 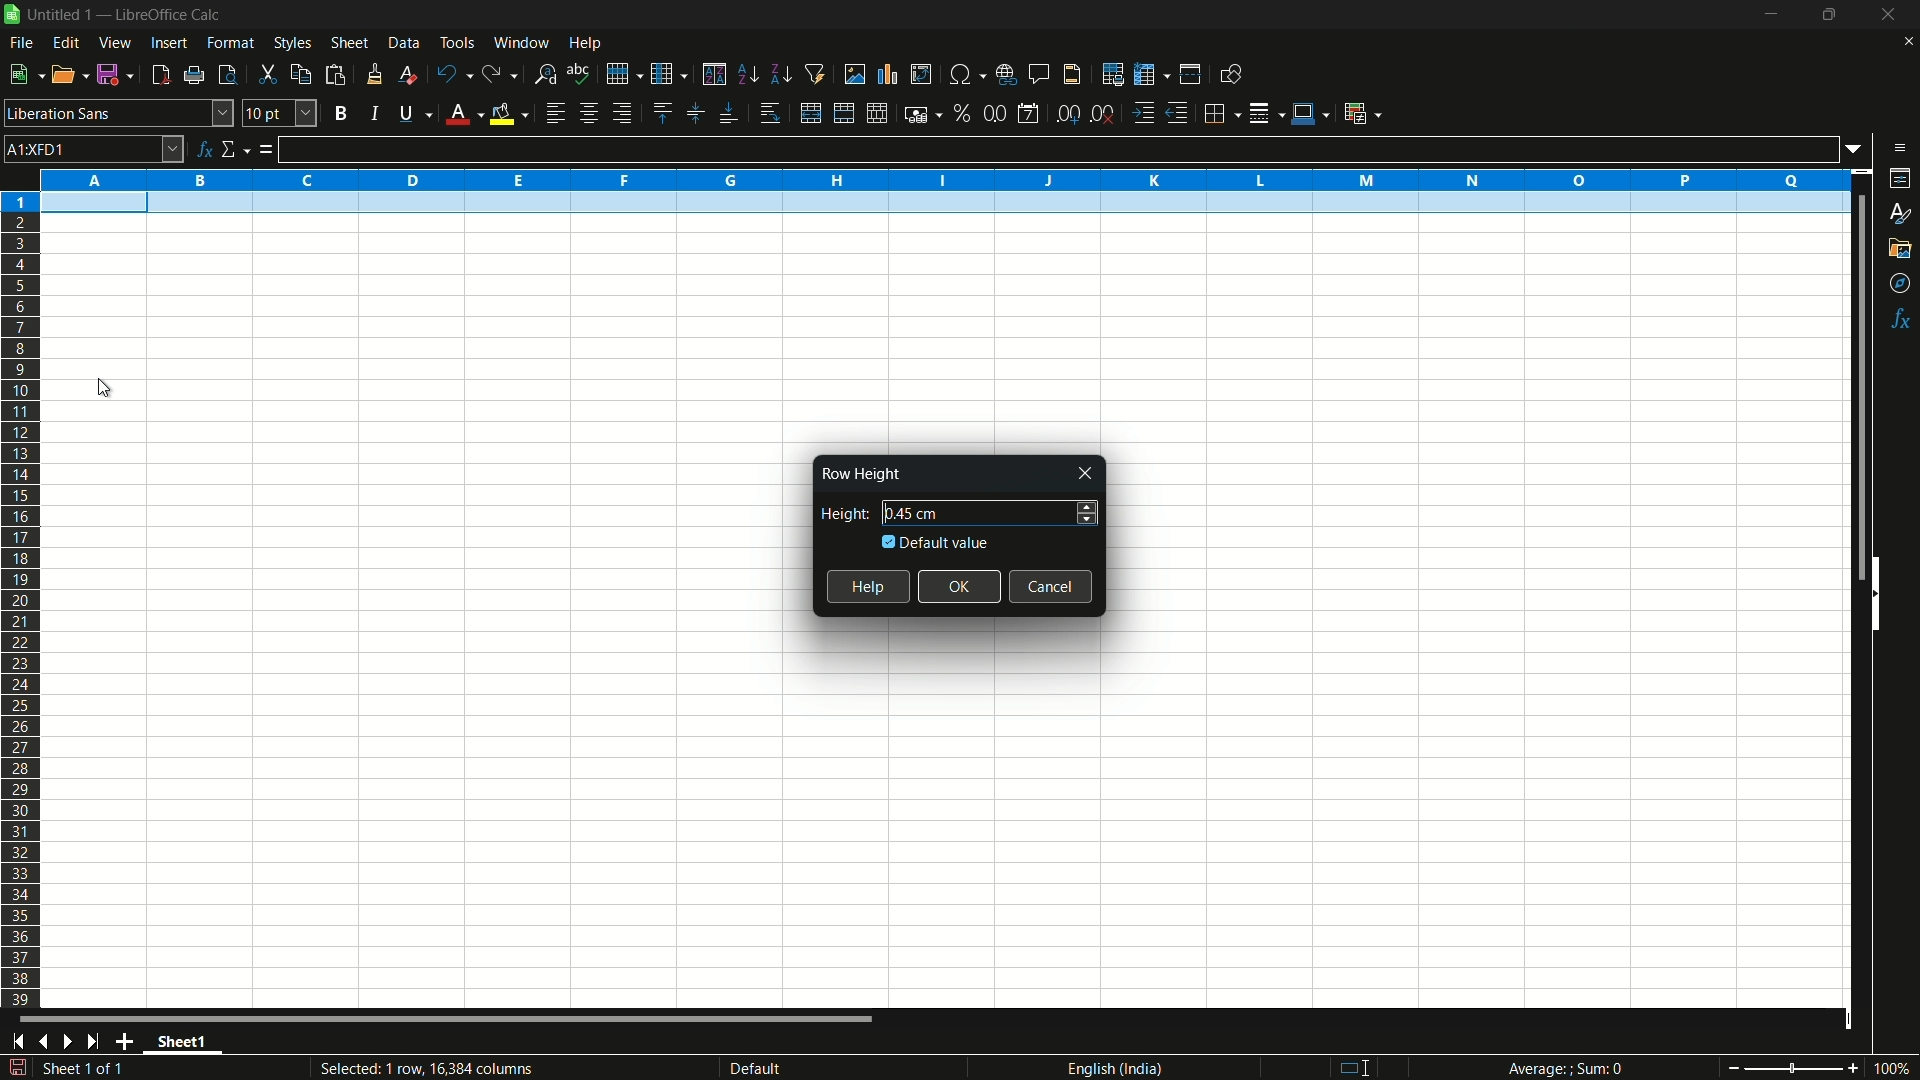 What do you see at coordinates (1088, 504) in the screenshot?
I see `increase height` at bounding box center [1088, 504].